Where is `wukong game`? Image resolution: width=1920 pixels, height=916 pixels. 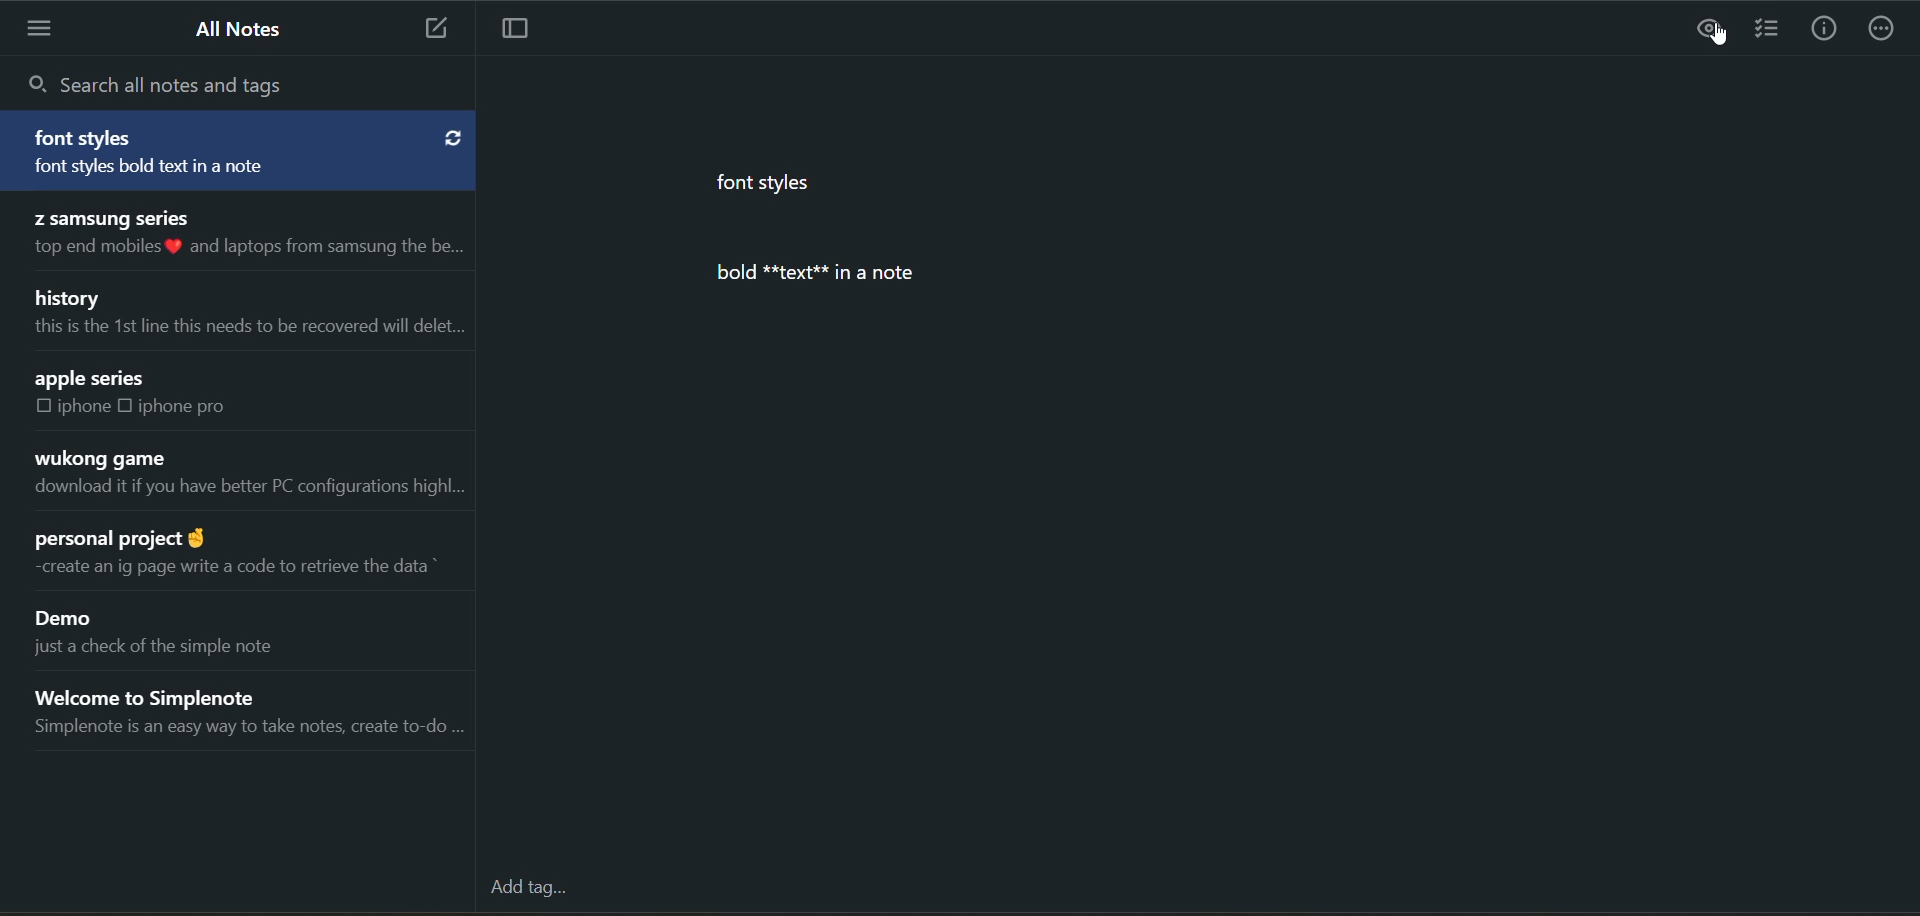
wukong game is located at coordinates (98, 459).